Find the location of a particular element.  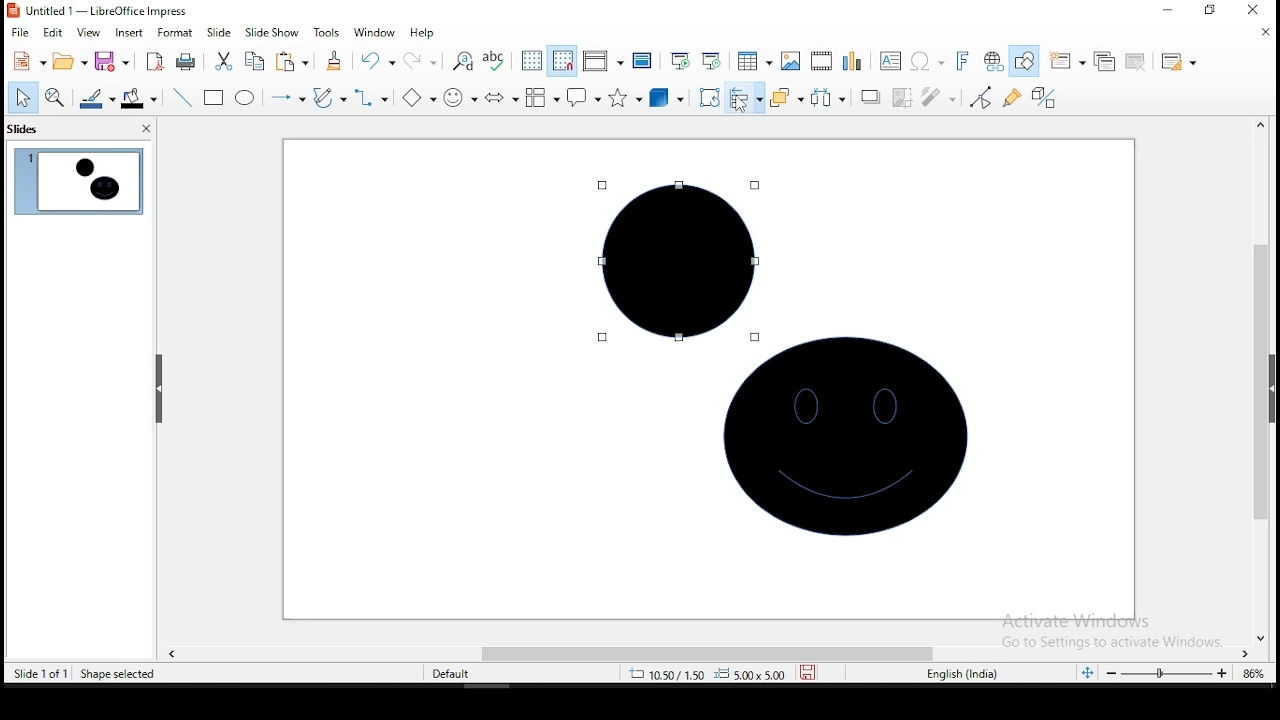

close window is located at coordinates (1260, 11).